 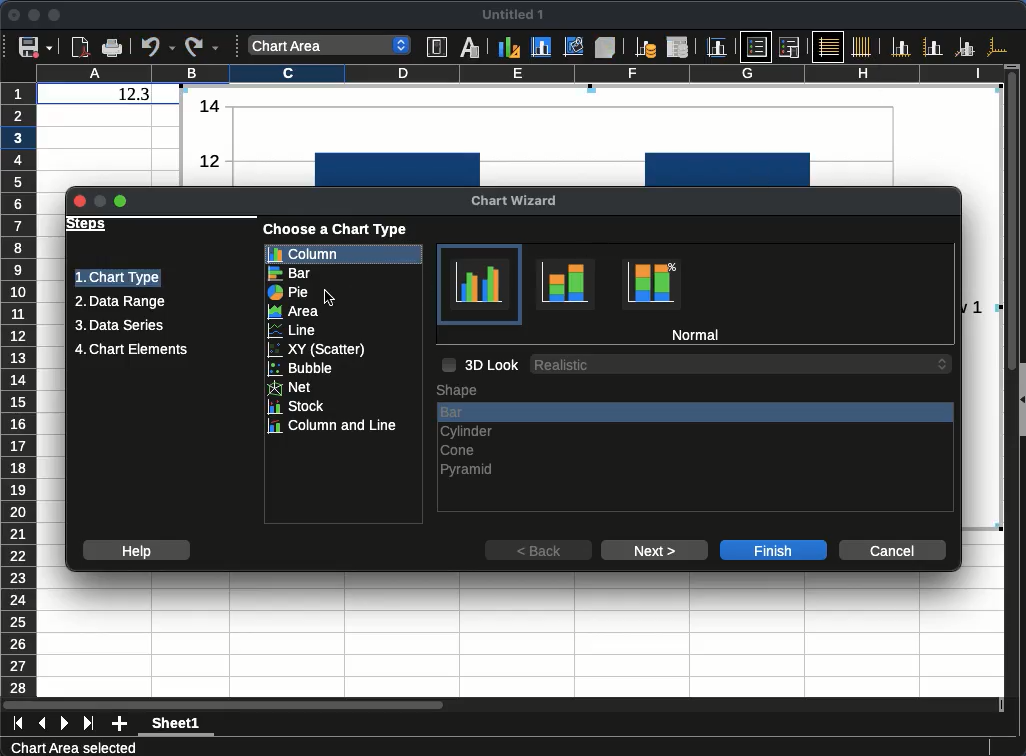 I want to click on Titles, so click(x=716, y=47).